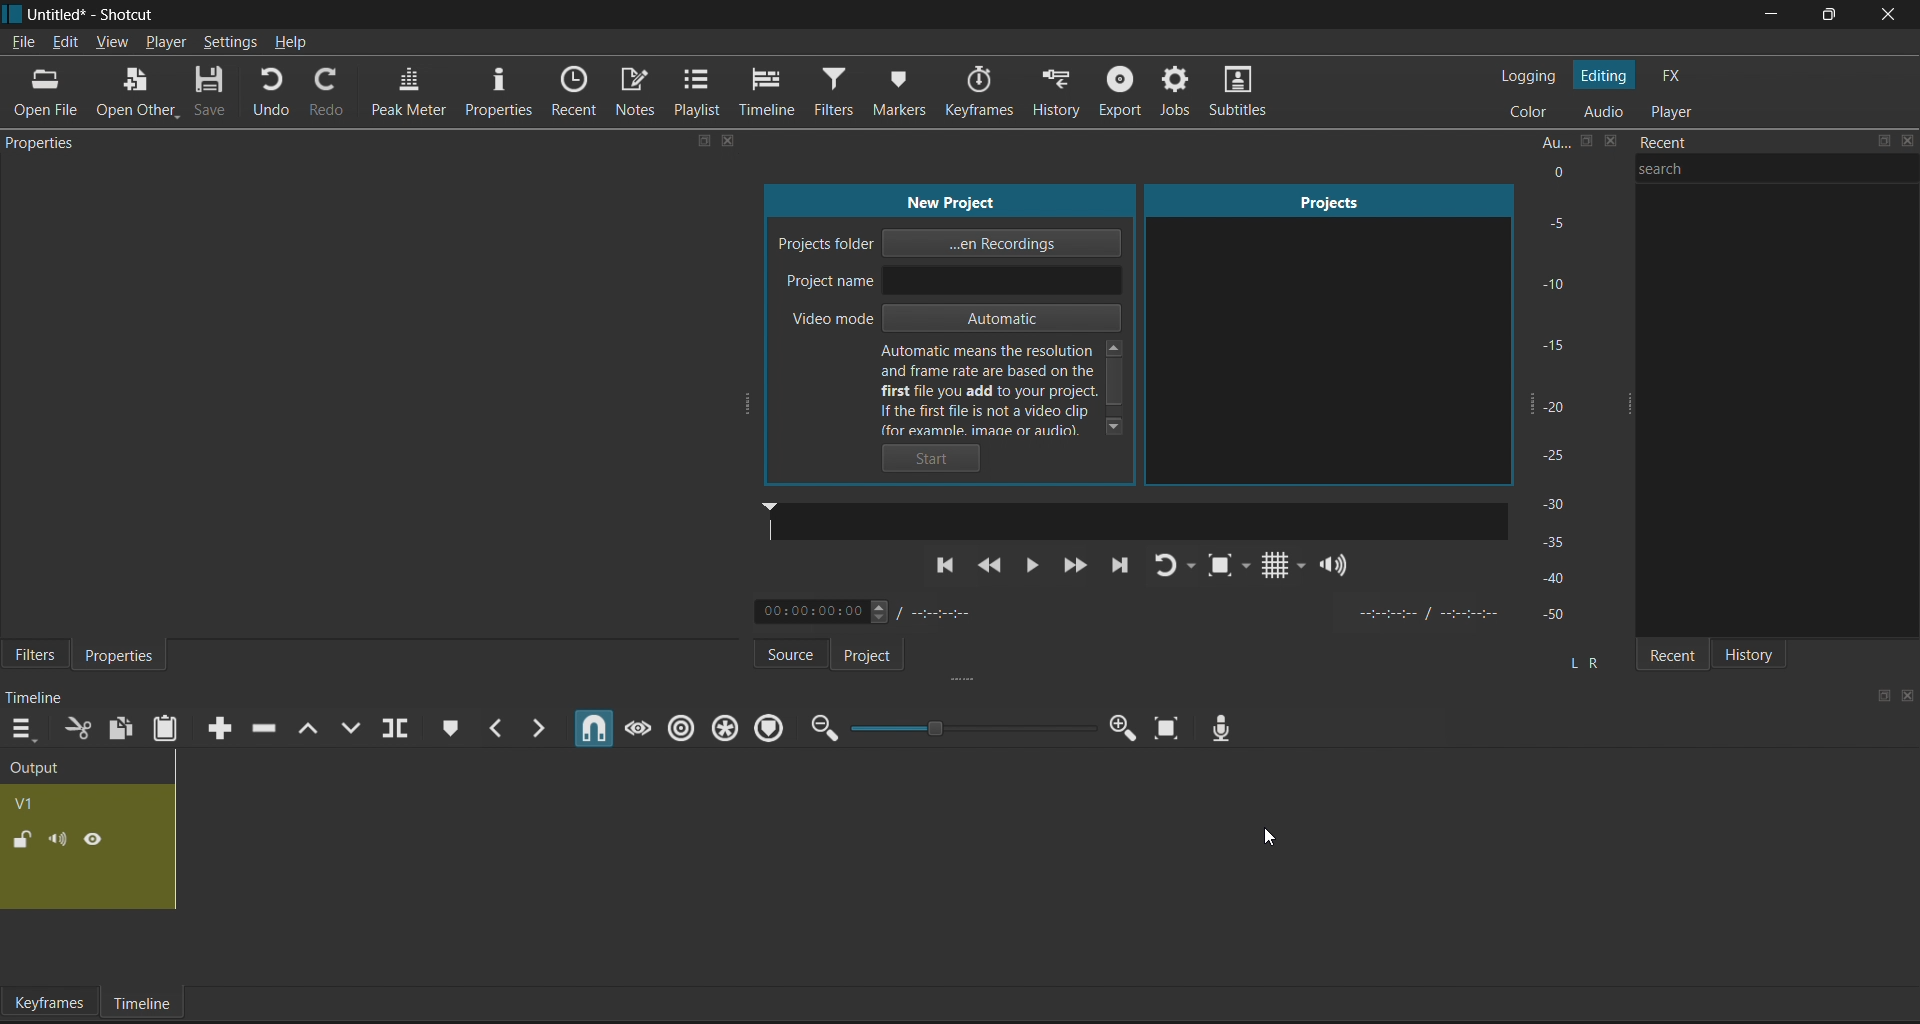  What do you see at coordinates (1823, 16) in the screenshot?
I see `maximize` at bounding box center [1823, 16].